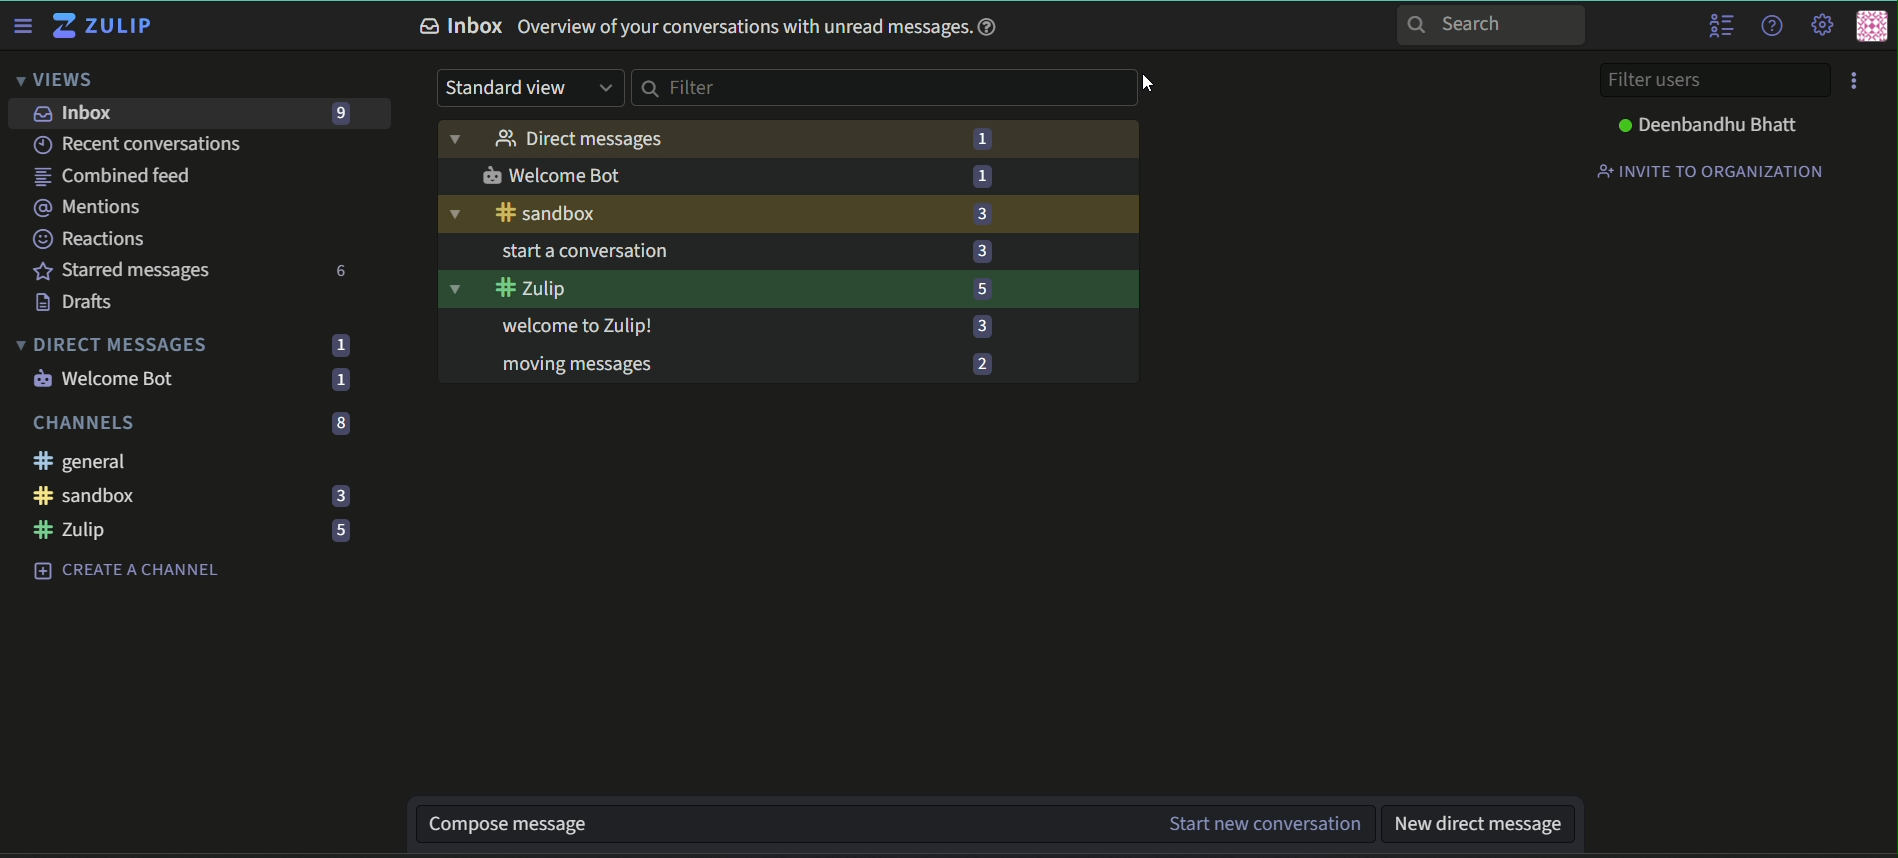  I want to click on Search bar, so click(1491, 26).